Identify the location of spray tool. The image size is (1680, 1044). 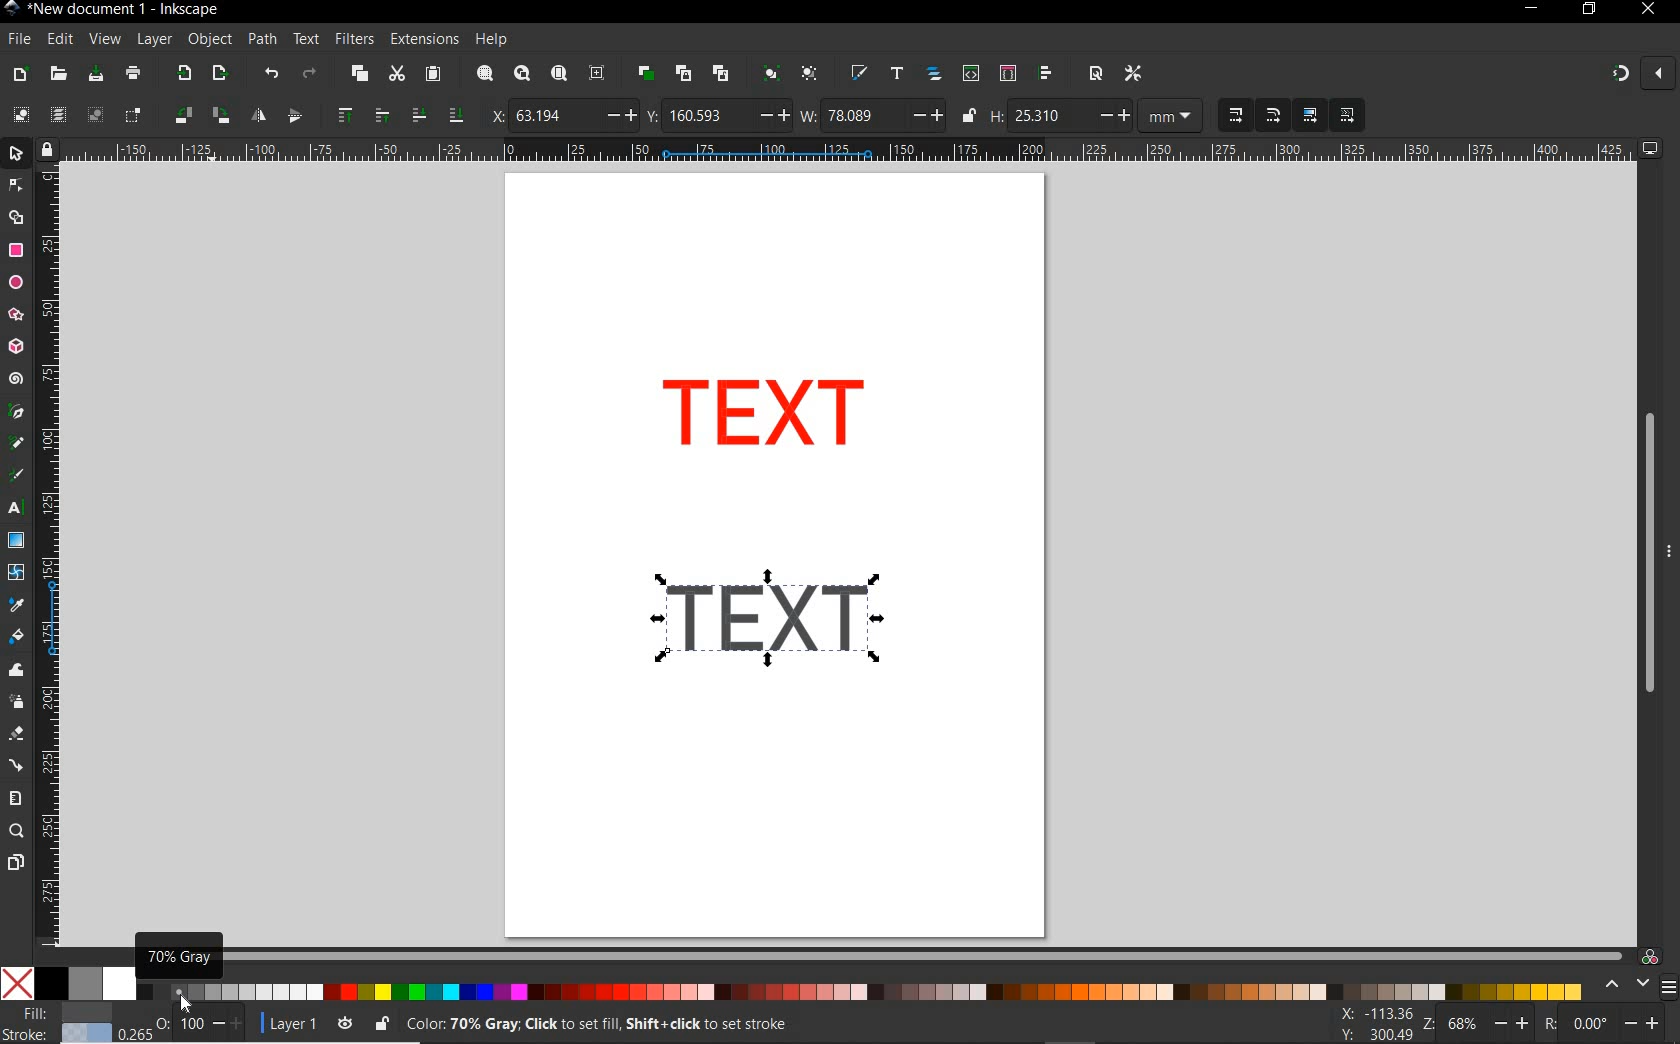
(16, 701).